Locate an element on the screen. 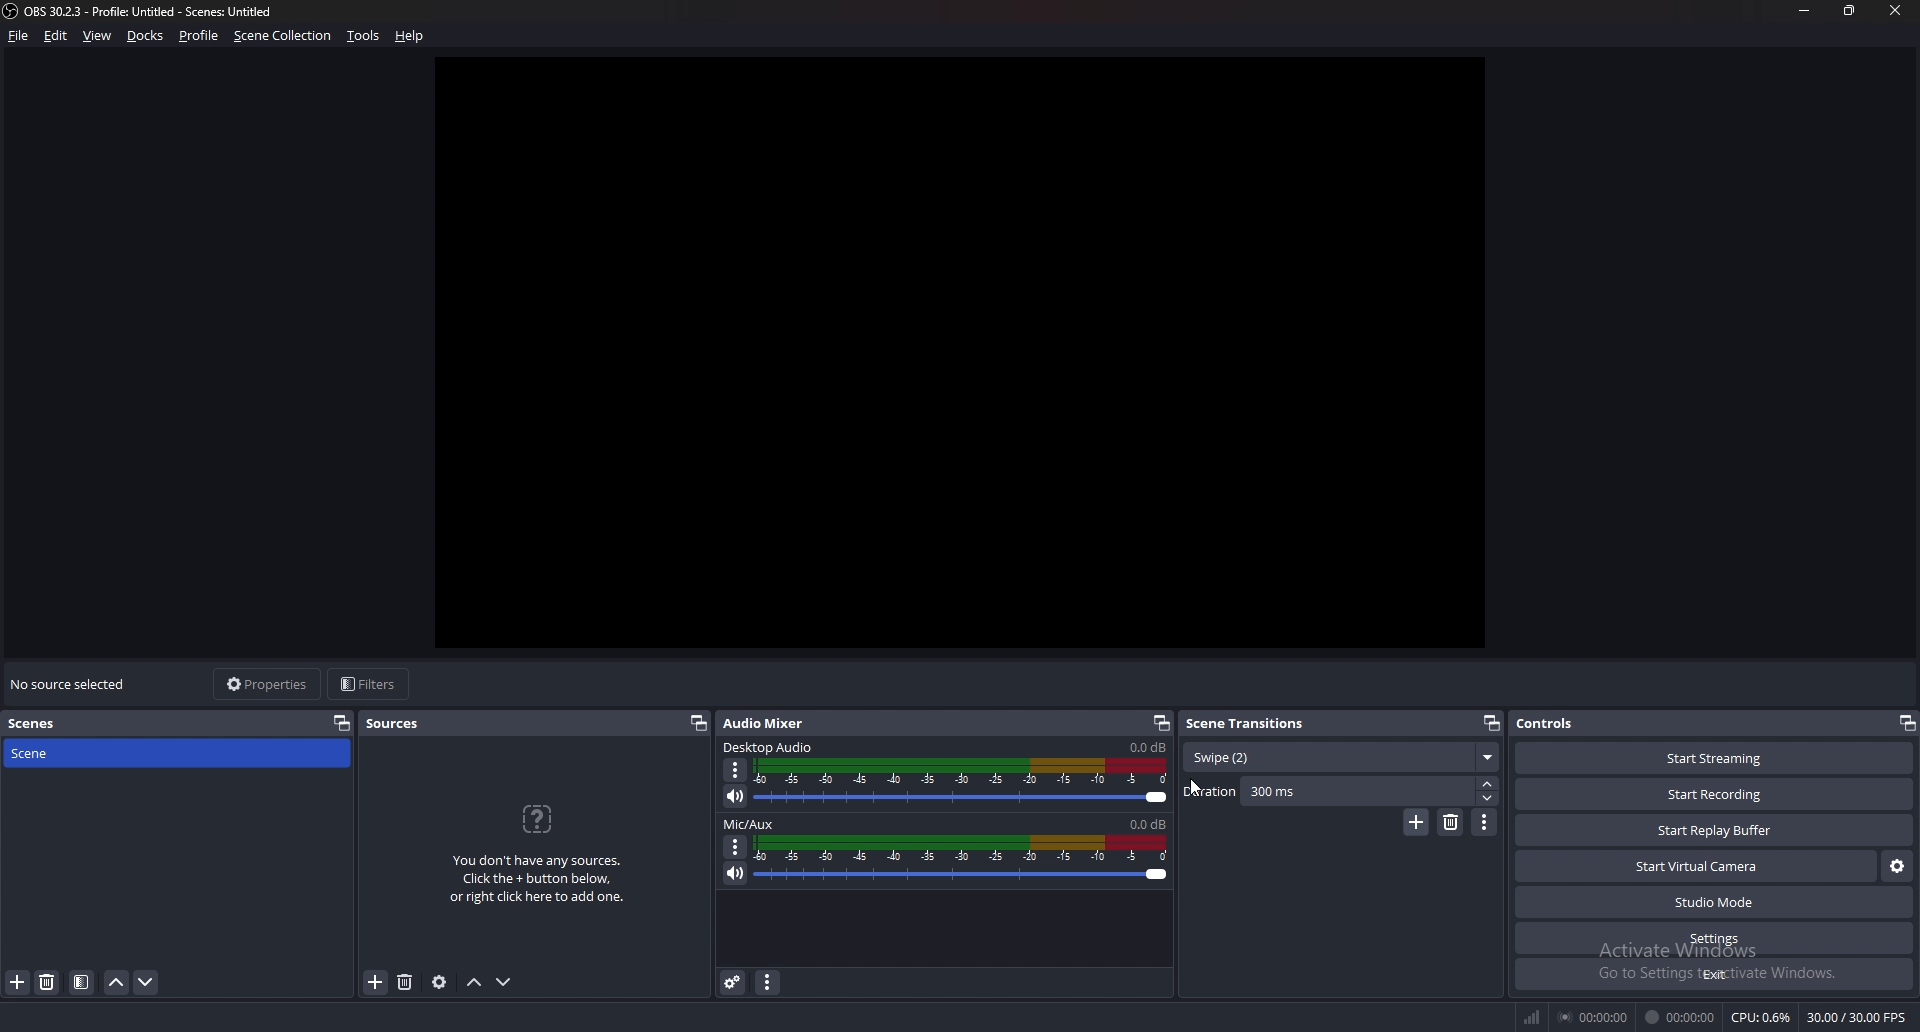  exit is located at coordinates (1713, 974).